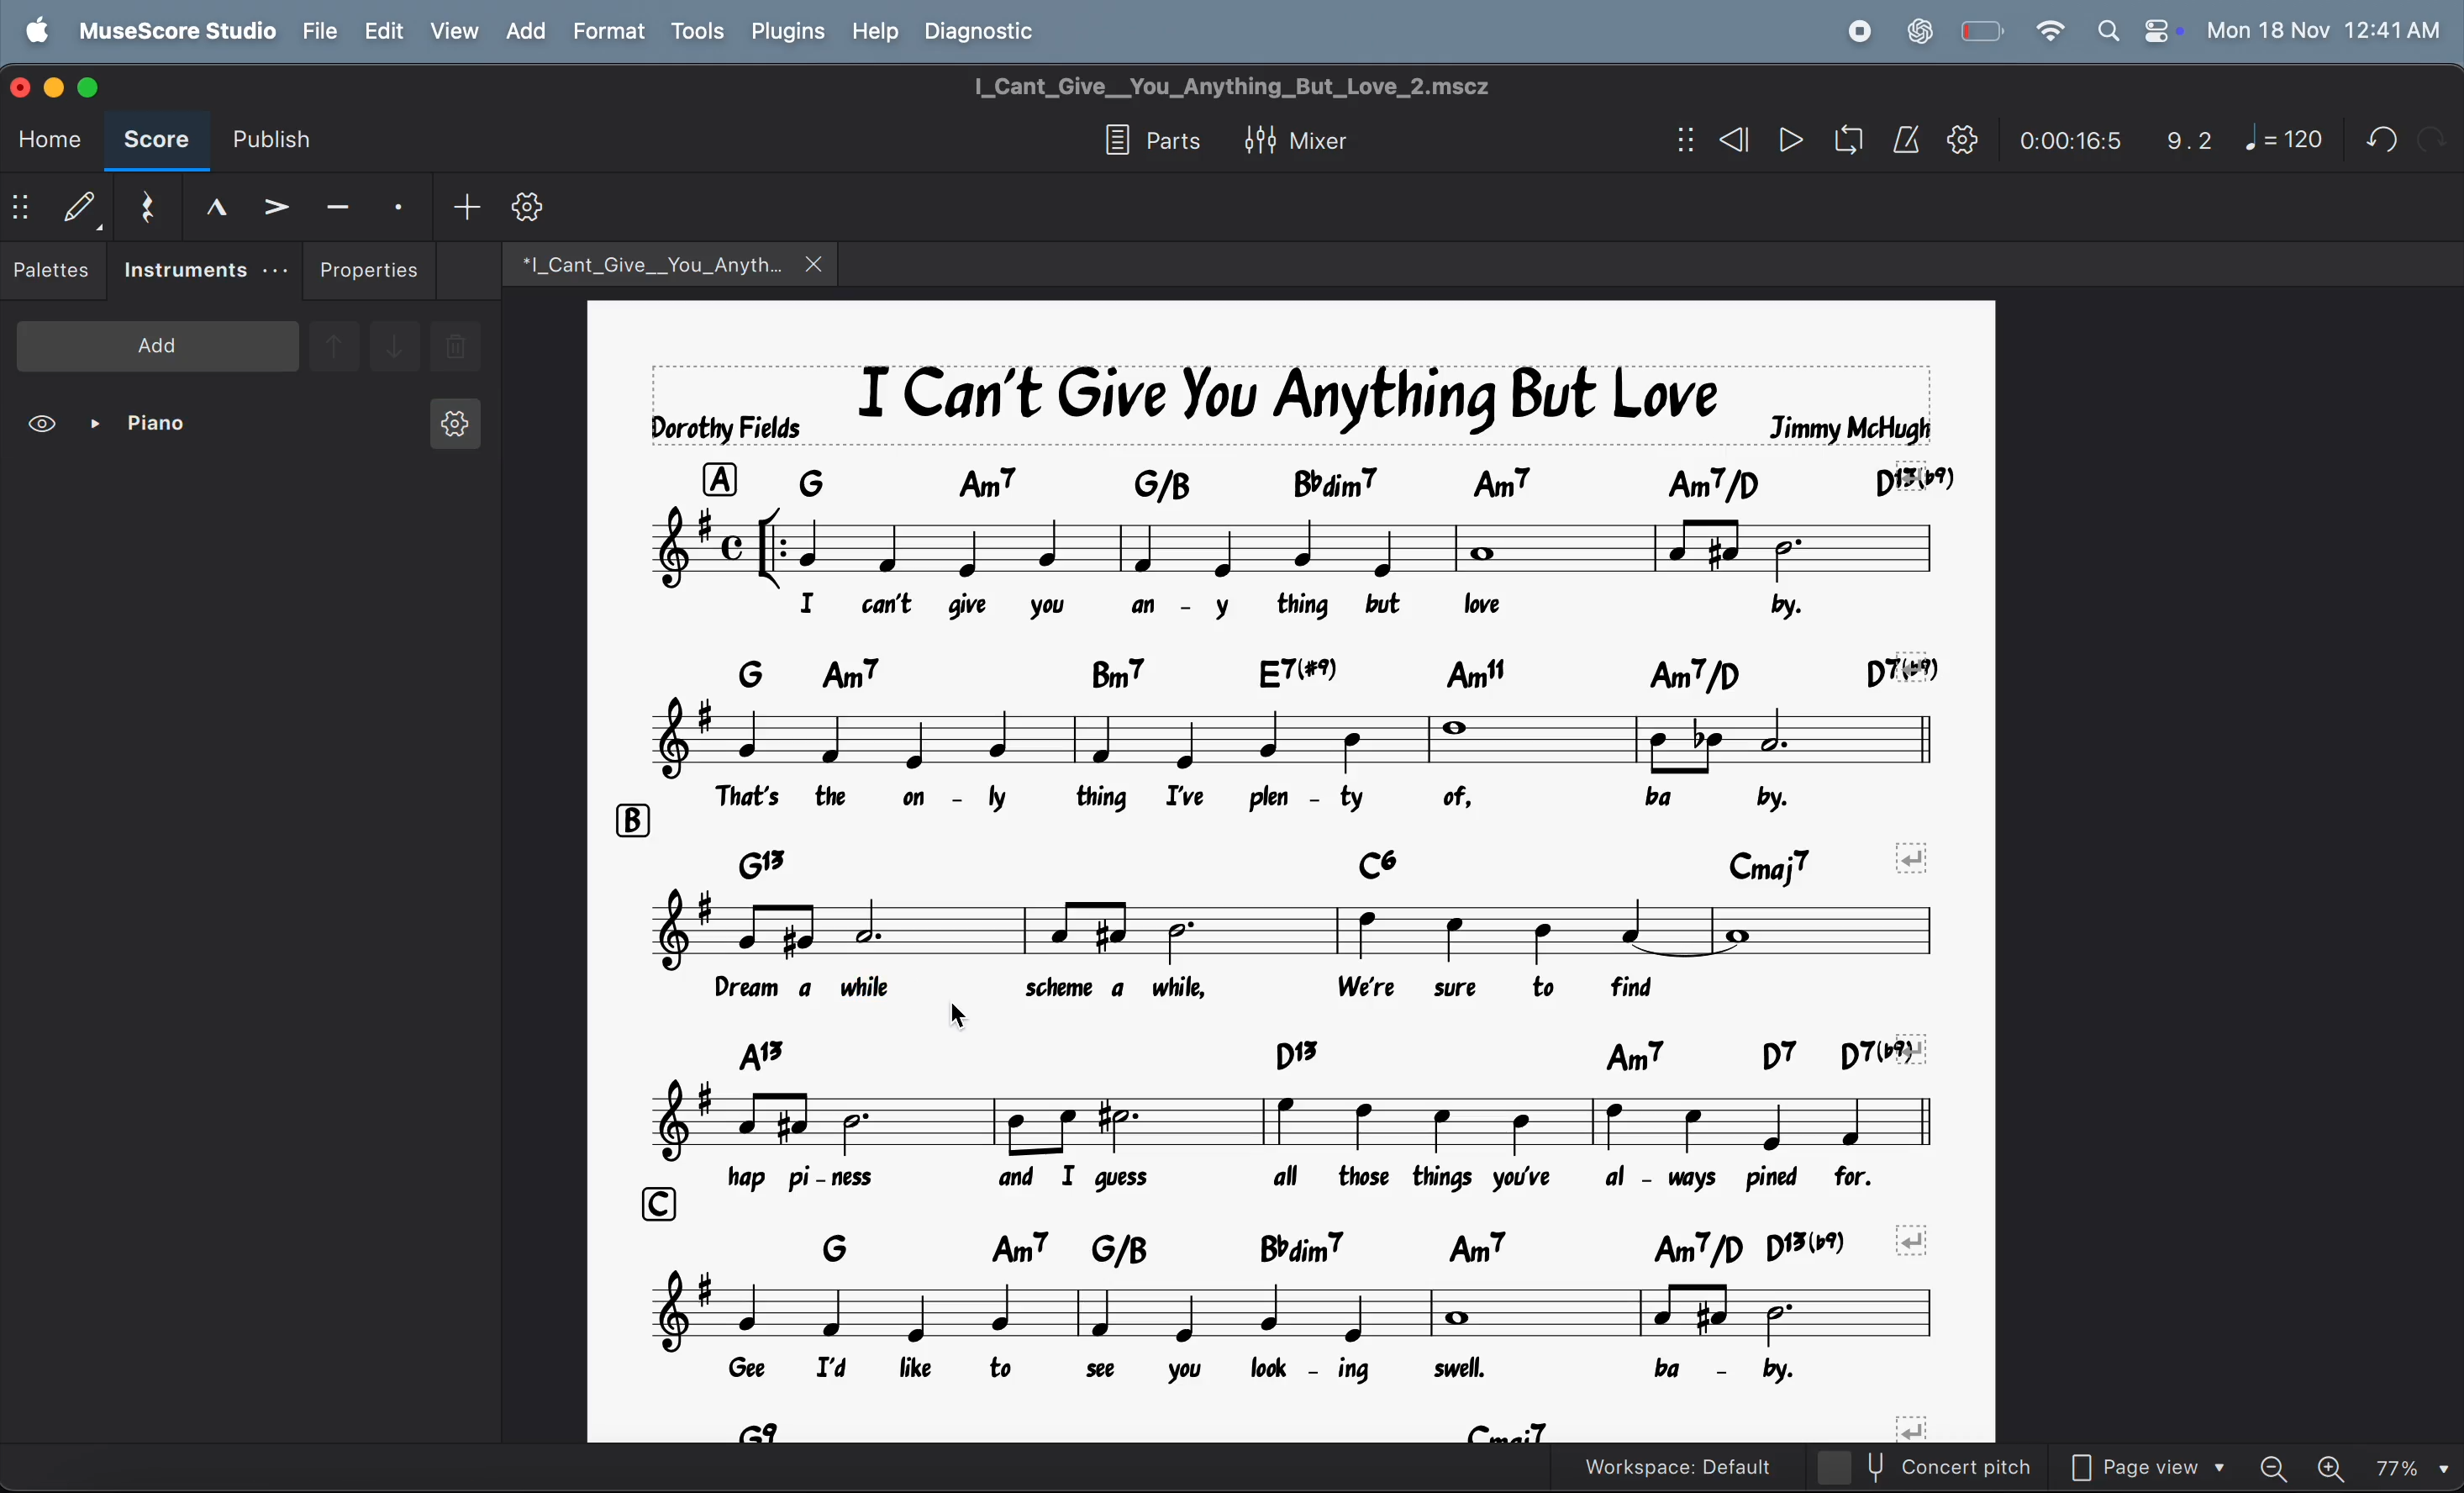  I want to click on lyrics, so click(1257, 991).